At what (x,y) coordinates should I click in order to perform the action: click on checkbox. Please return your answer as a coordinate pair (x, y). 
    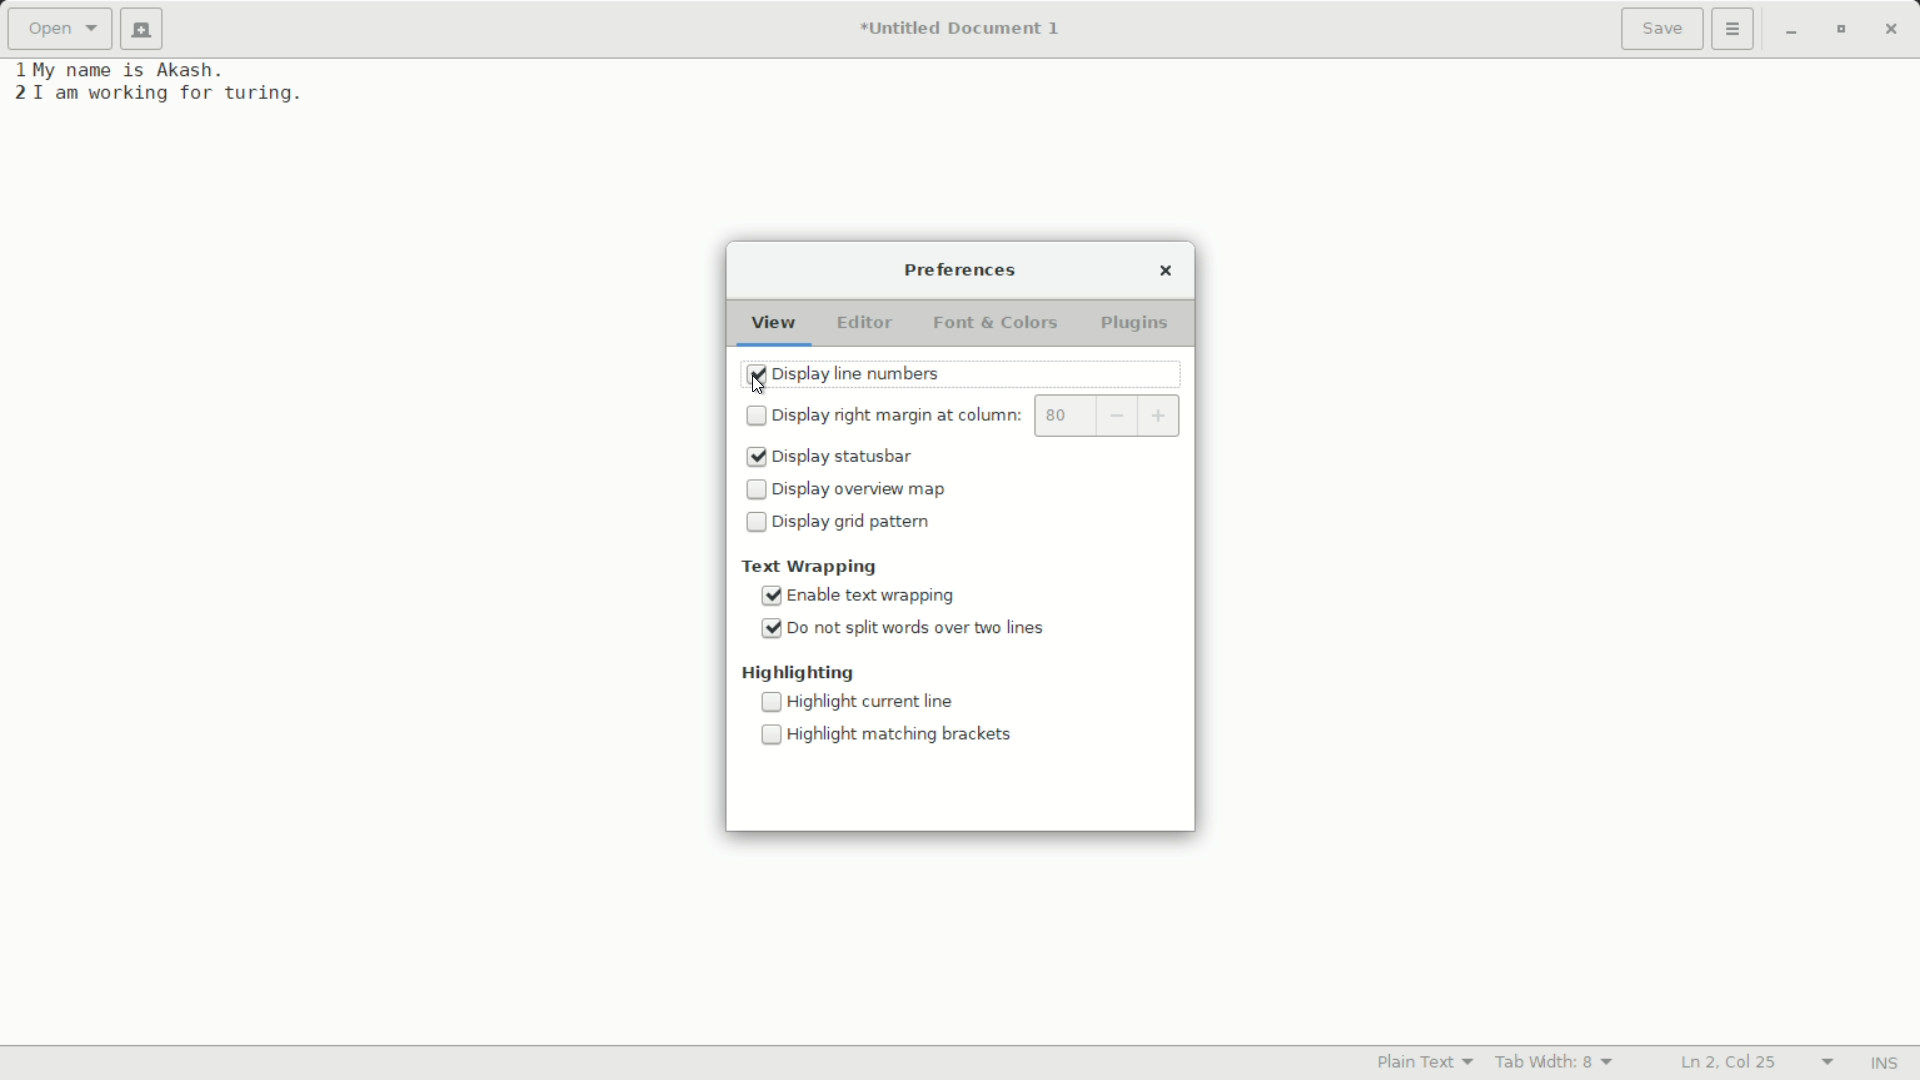
    Looking at the image, I should click on (771, 734).